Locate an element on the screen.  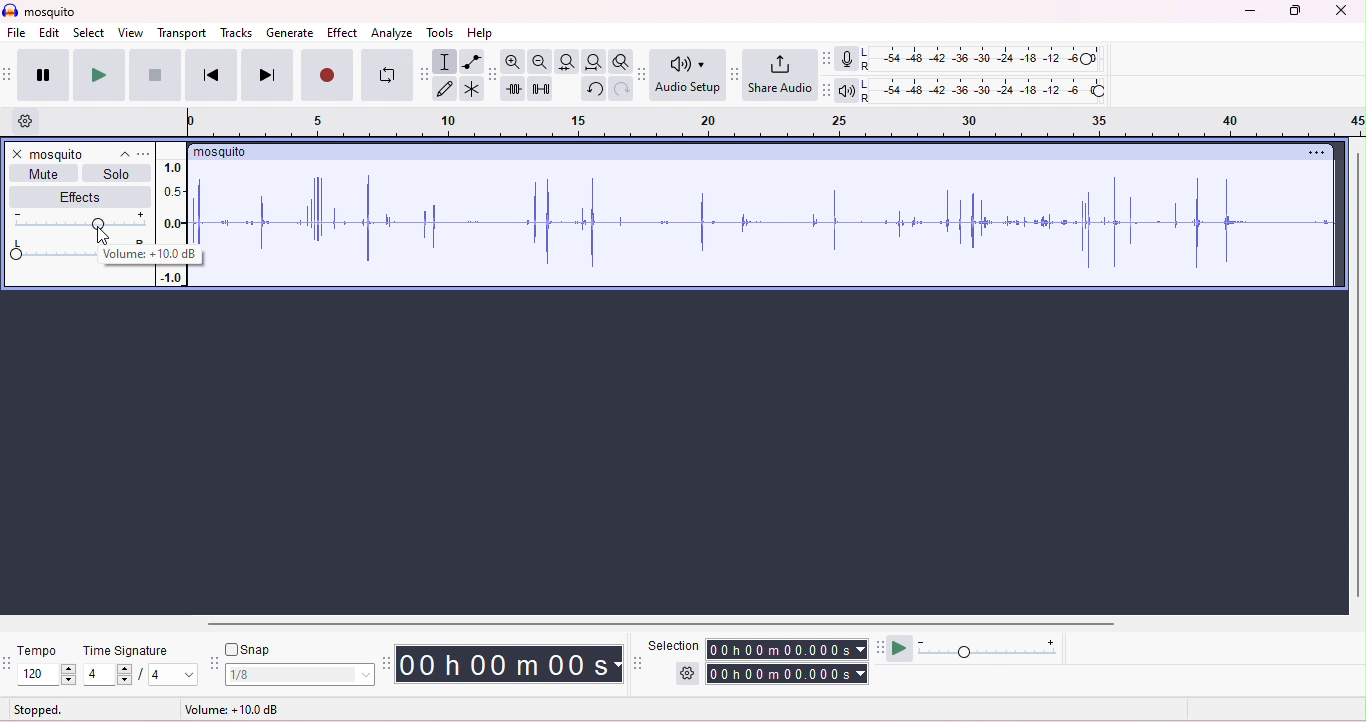
pause is located at coordinates (39, 75).